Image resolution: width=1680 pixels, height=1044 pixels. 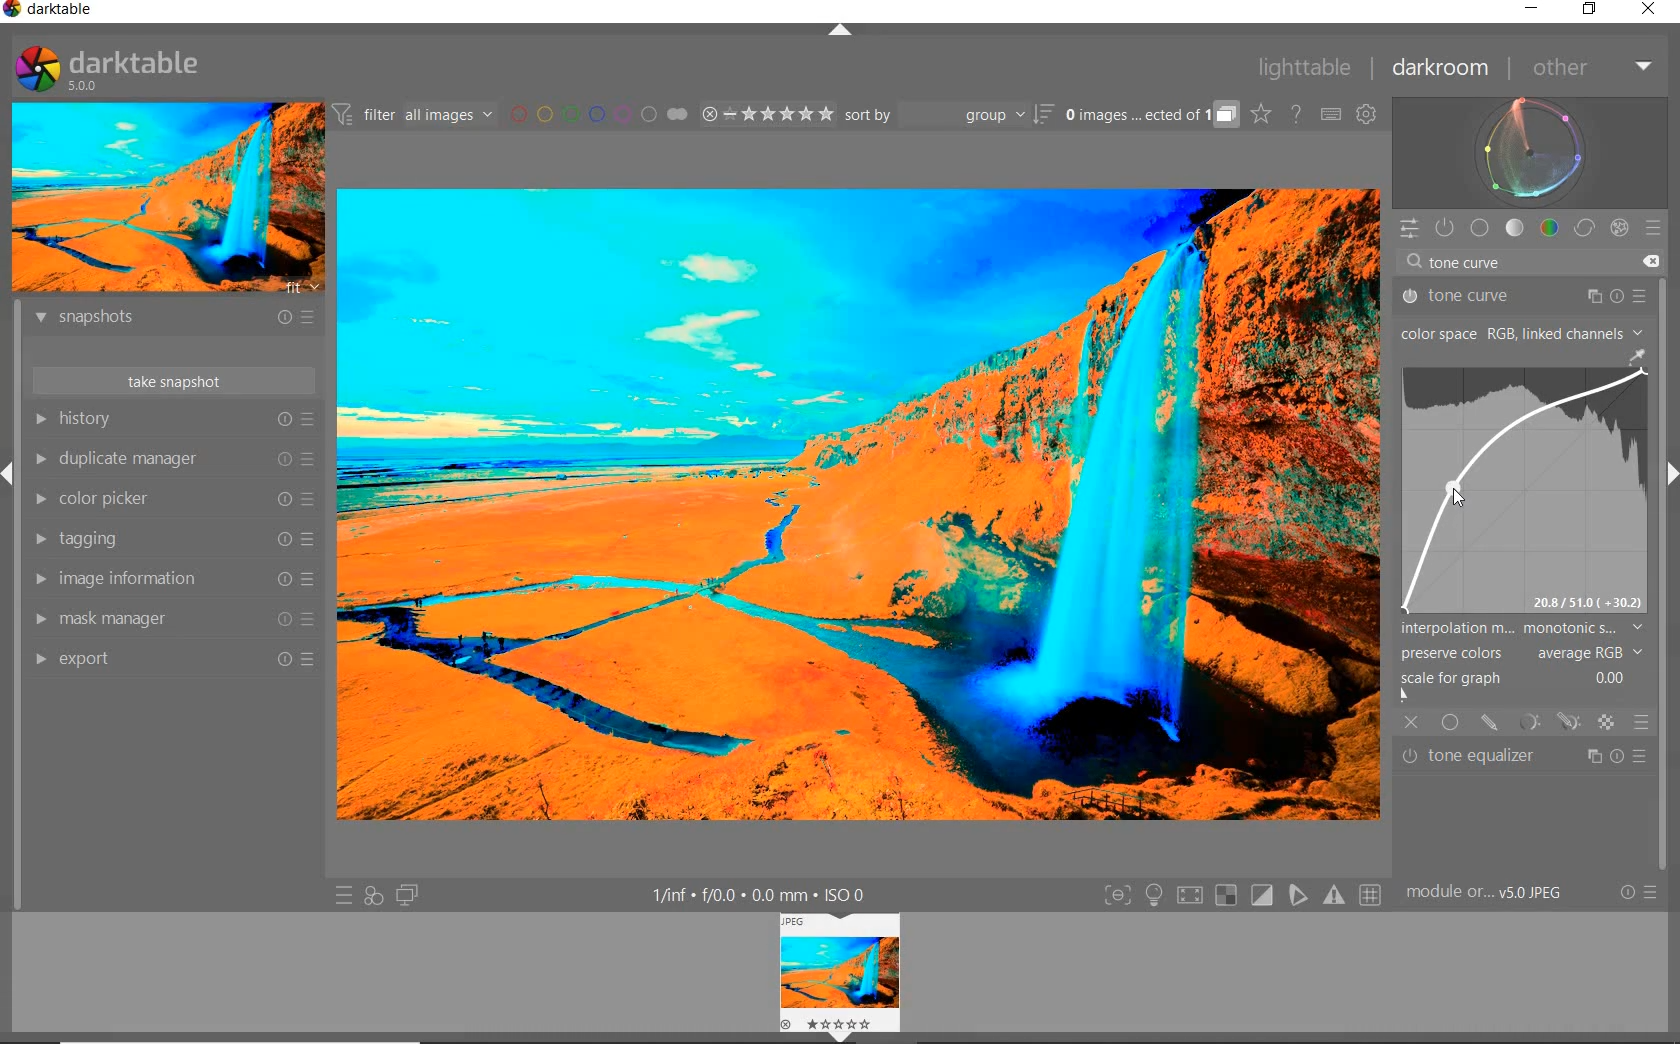 What do you see at coordinates (179, 320) in the screenshot?
I see `snapshots` at bounding box center [179, 320].